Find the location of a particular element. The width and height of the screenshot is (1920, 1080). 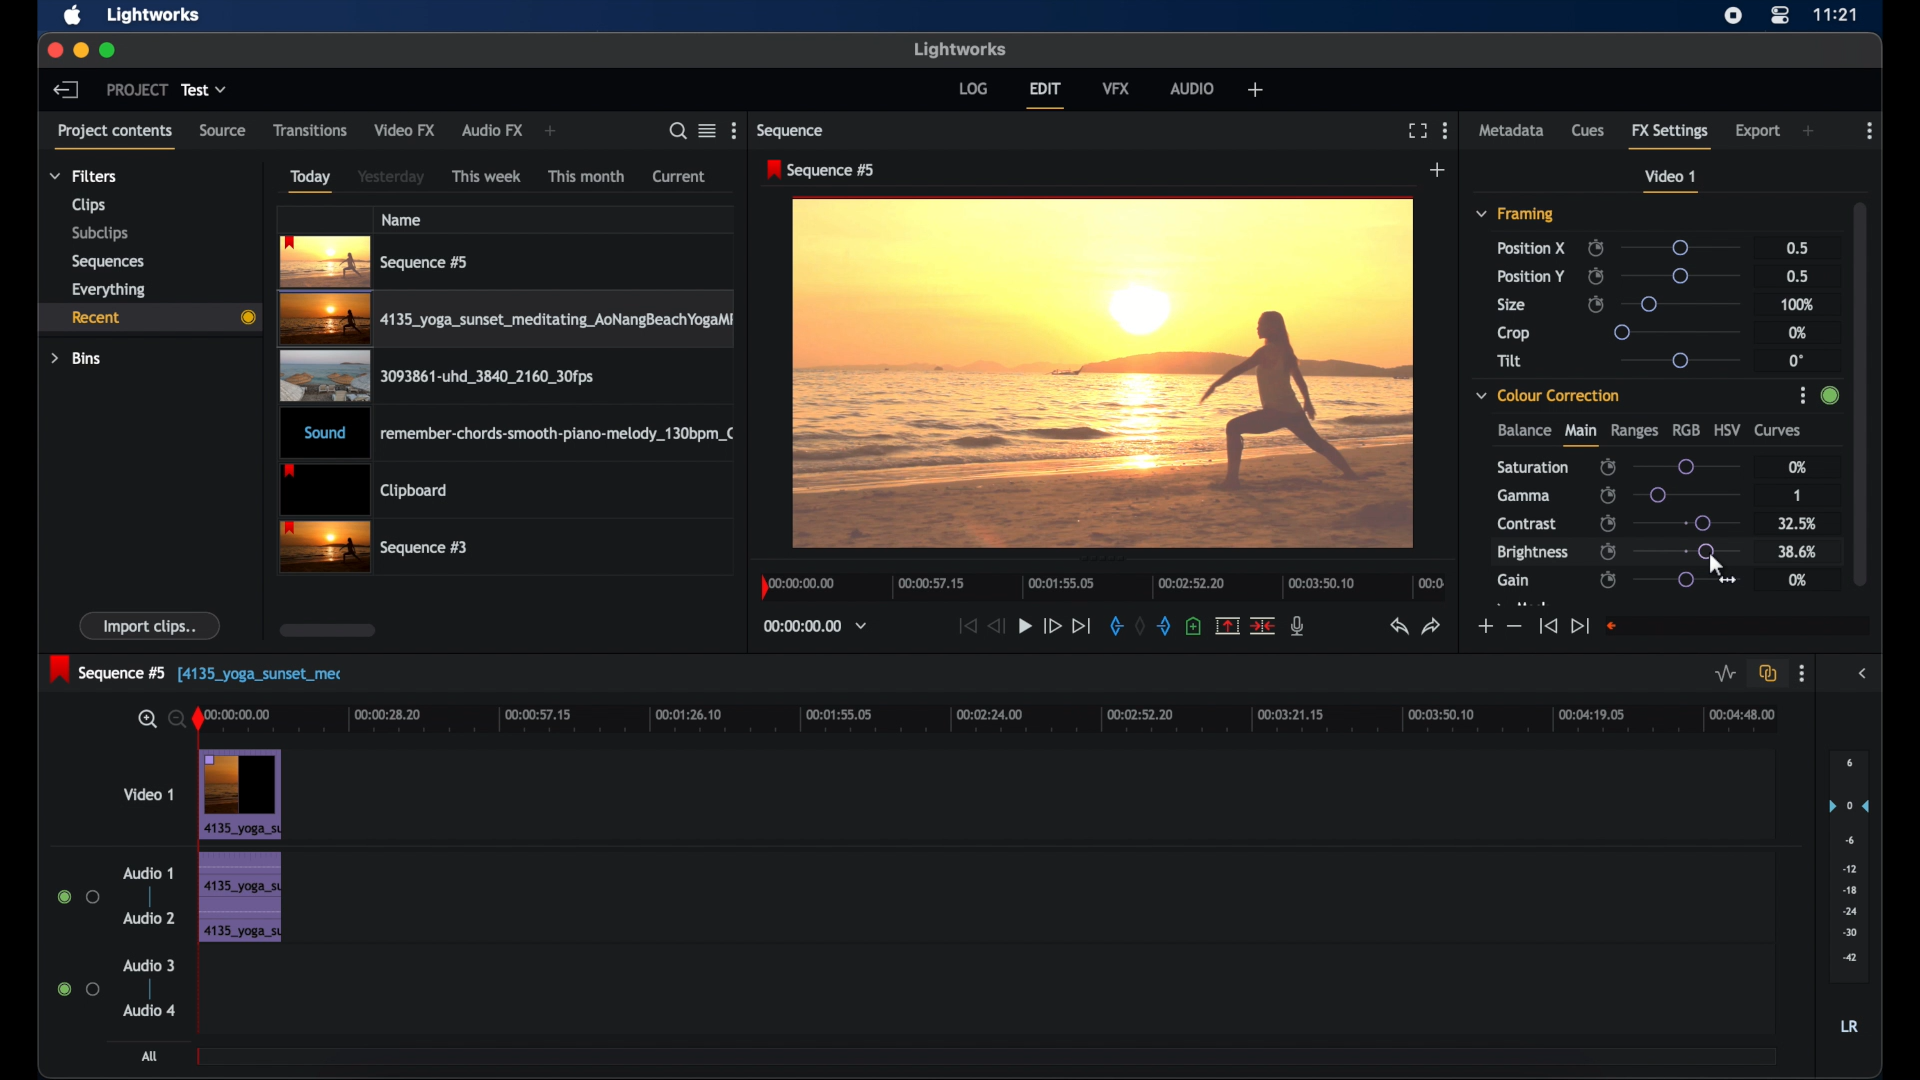

sidebar is located at coordinates (1866, 674).